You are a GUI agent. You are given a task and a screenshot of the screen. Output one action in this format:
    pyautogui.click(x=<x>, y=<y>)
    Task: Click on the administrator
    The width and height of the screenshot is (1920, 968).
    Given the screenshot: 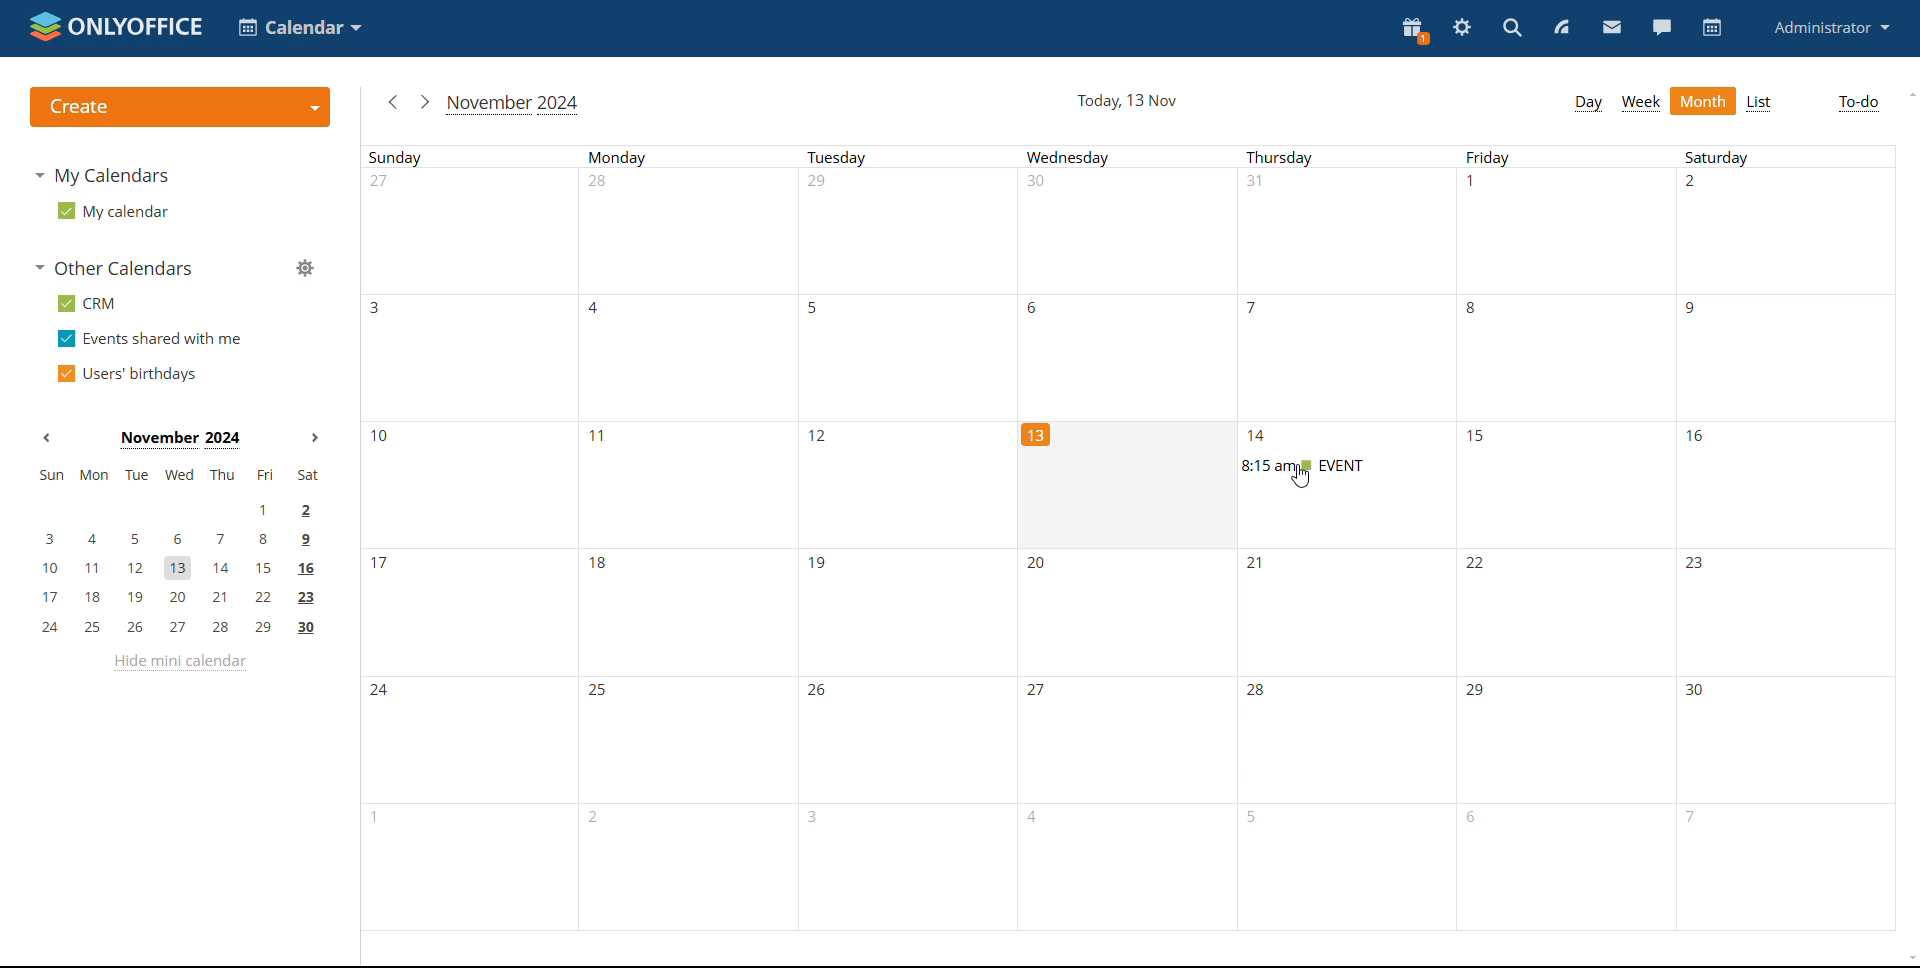 What is the action you would take?
    pyautogui.click(x=1830, y=26)
    